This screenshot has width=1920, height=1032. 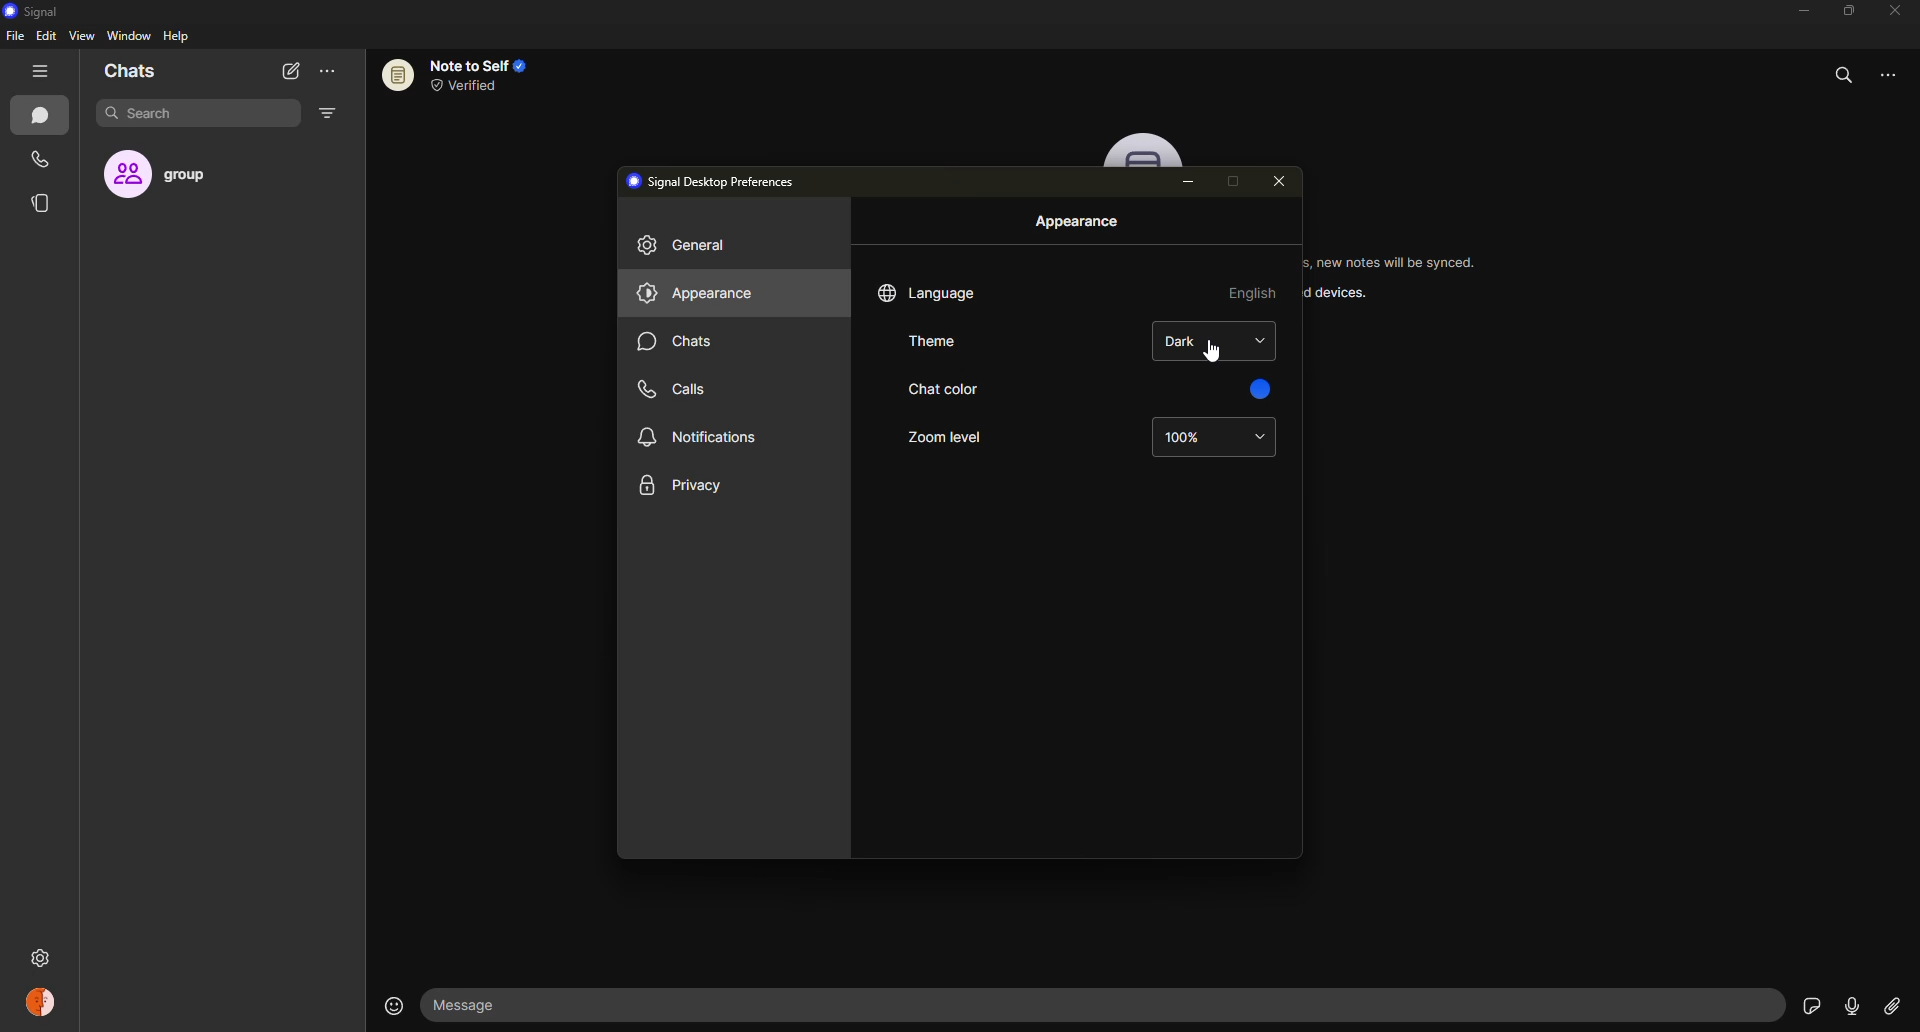 What do you see at coordinates (1898, 12) in the screenshot?
I see `close` at bounding box center [1898, 12].